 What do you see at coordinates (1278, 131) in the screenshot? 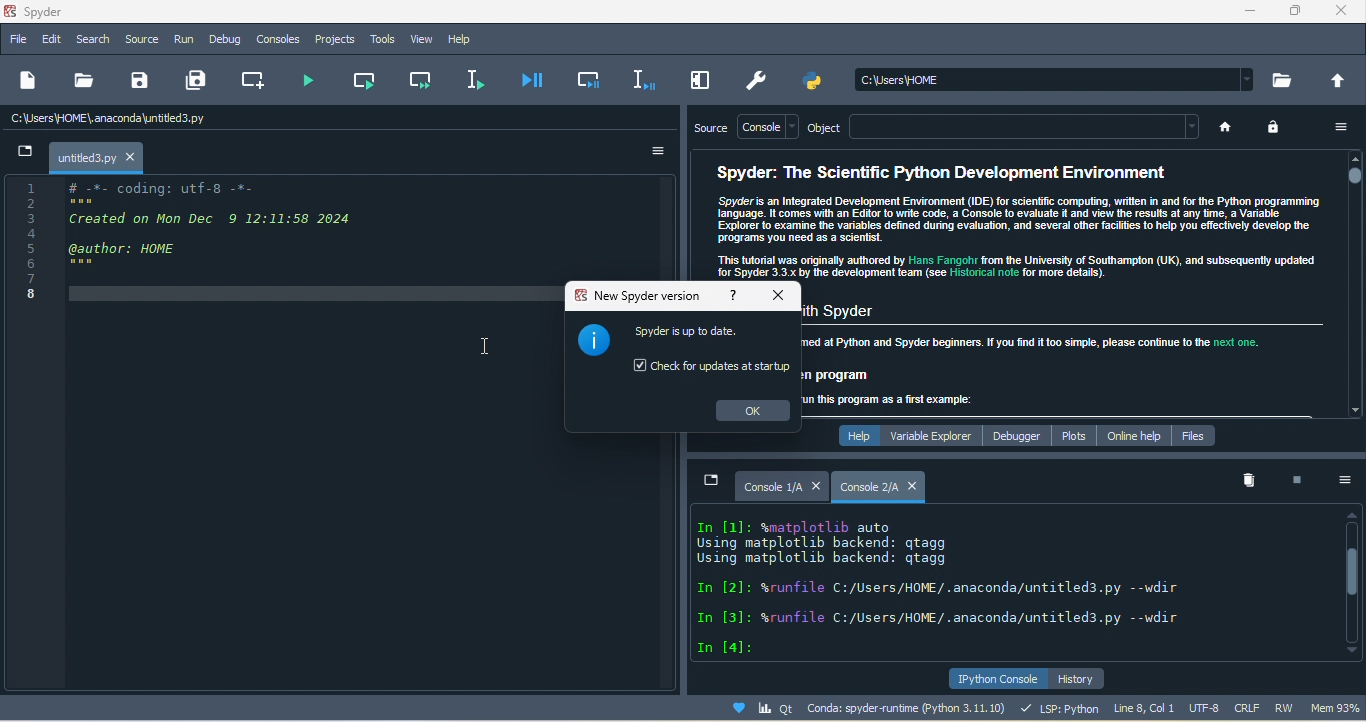
I see `lock` at bounding box center [1278, 131].